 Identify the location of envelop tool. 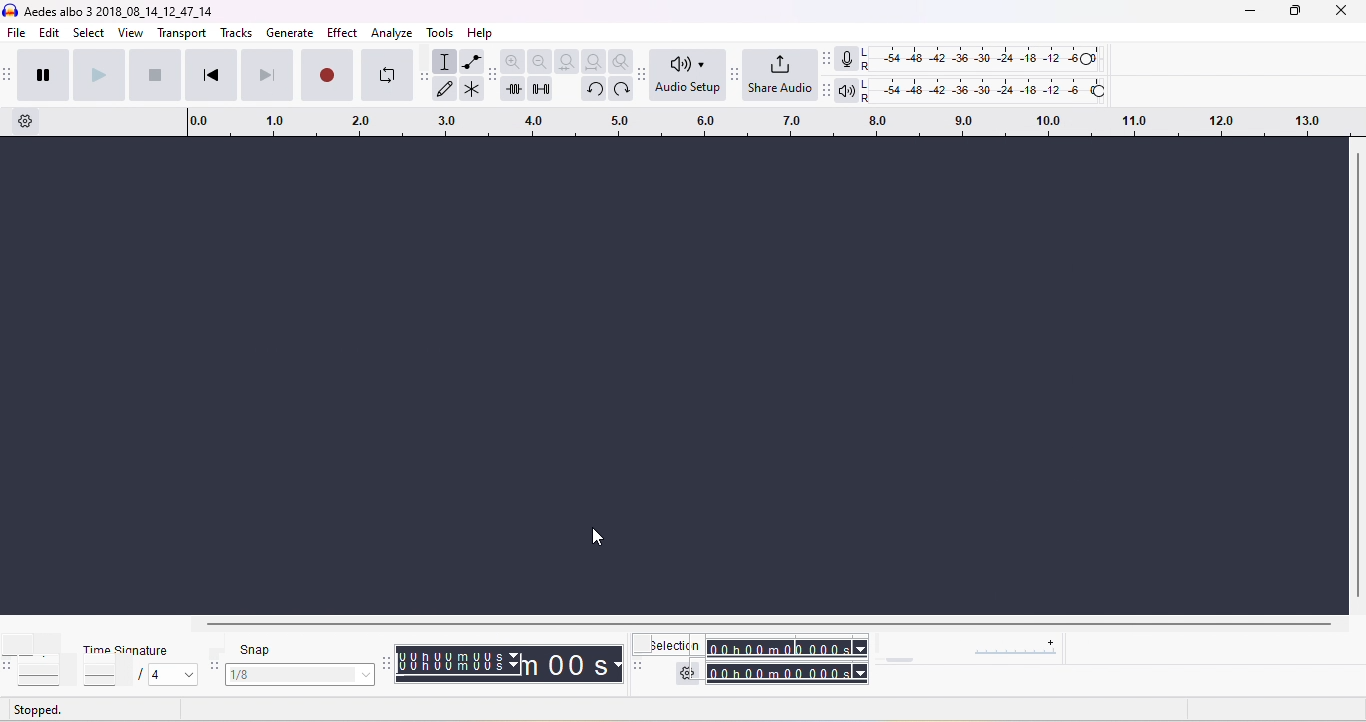
(473, 63).